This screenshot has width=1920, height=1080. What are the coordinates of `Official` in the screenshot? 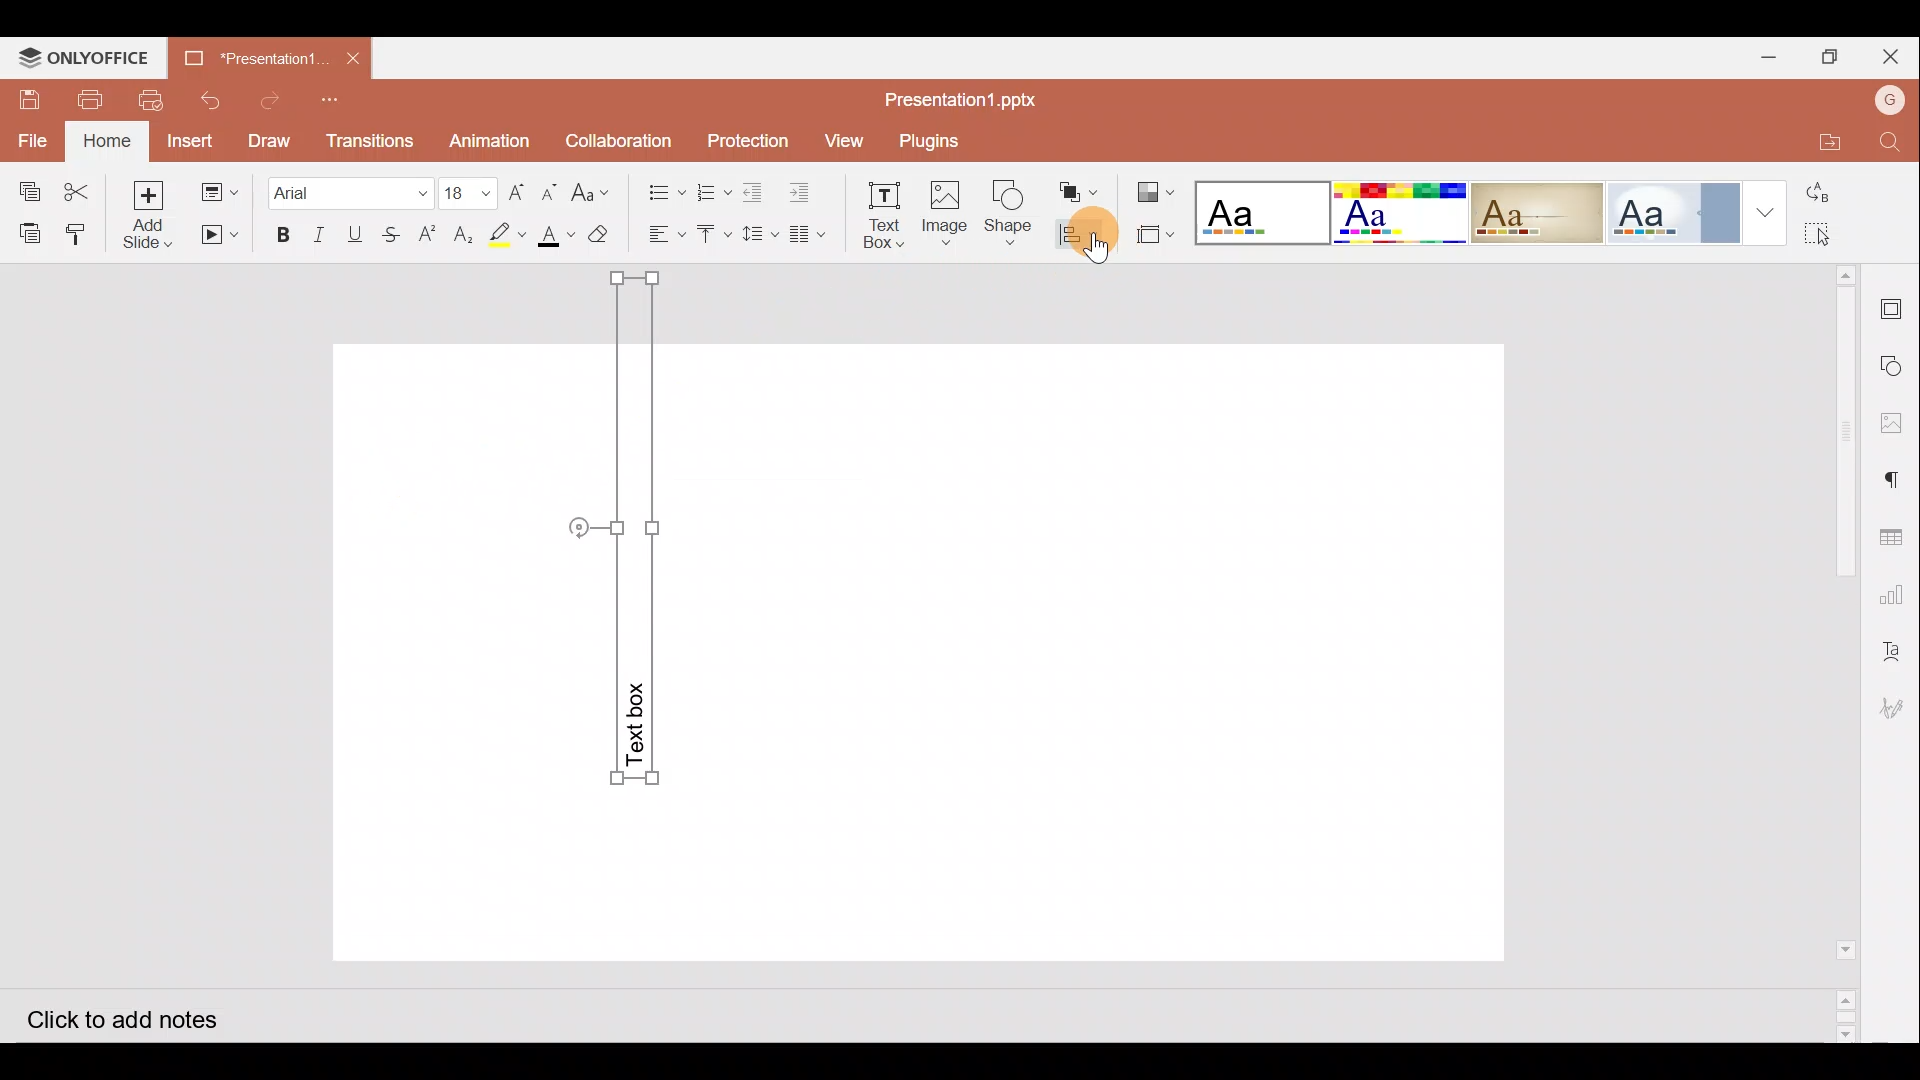 It's located at (1675, 211).